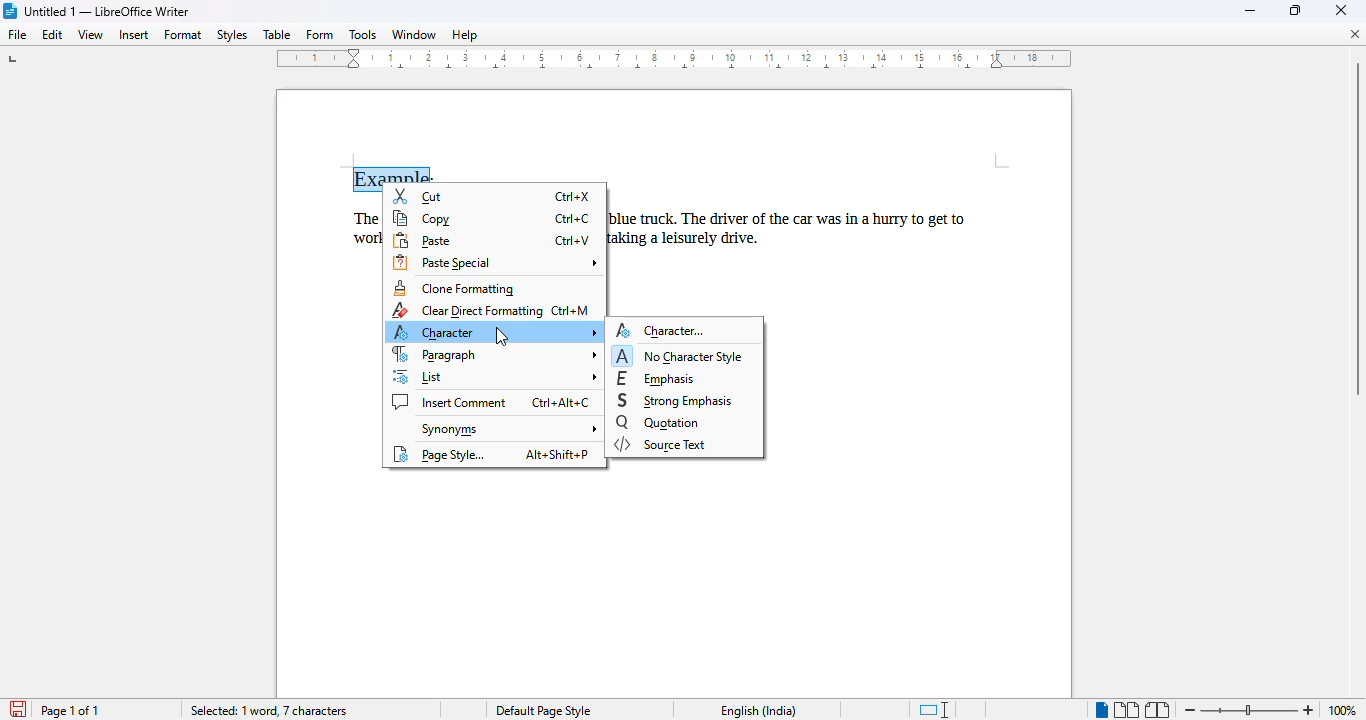 Image resolution: width=1366 pixels, height=720 pixels. I want to click on Ctrl+C, so click(573, 220).